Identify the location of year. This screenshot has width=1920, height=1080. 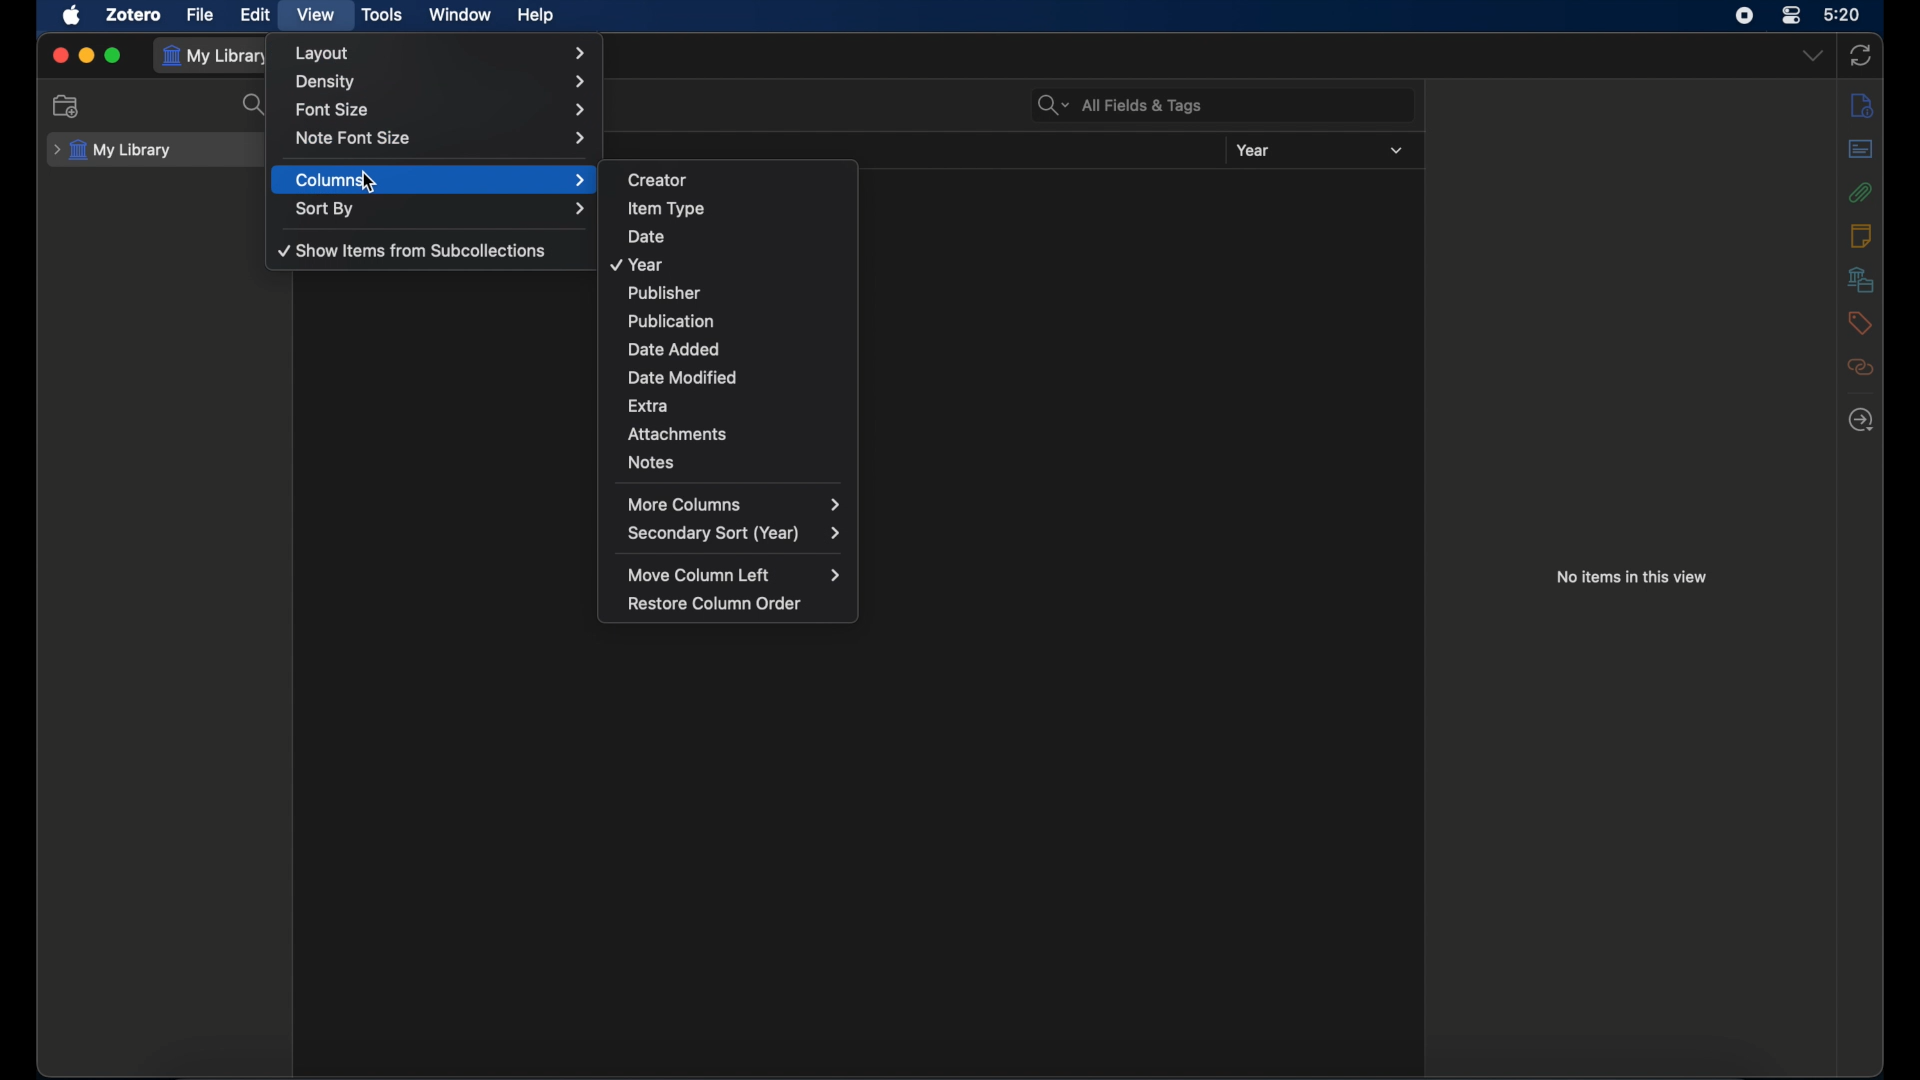
(732, 262).